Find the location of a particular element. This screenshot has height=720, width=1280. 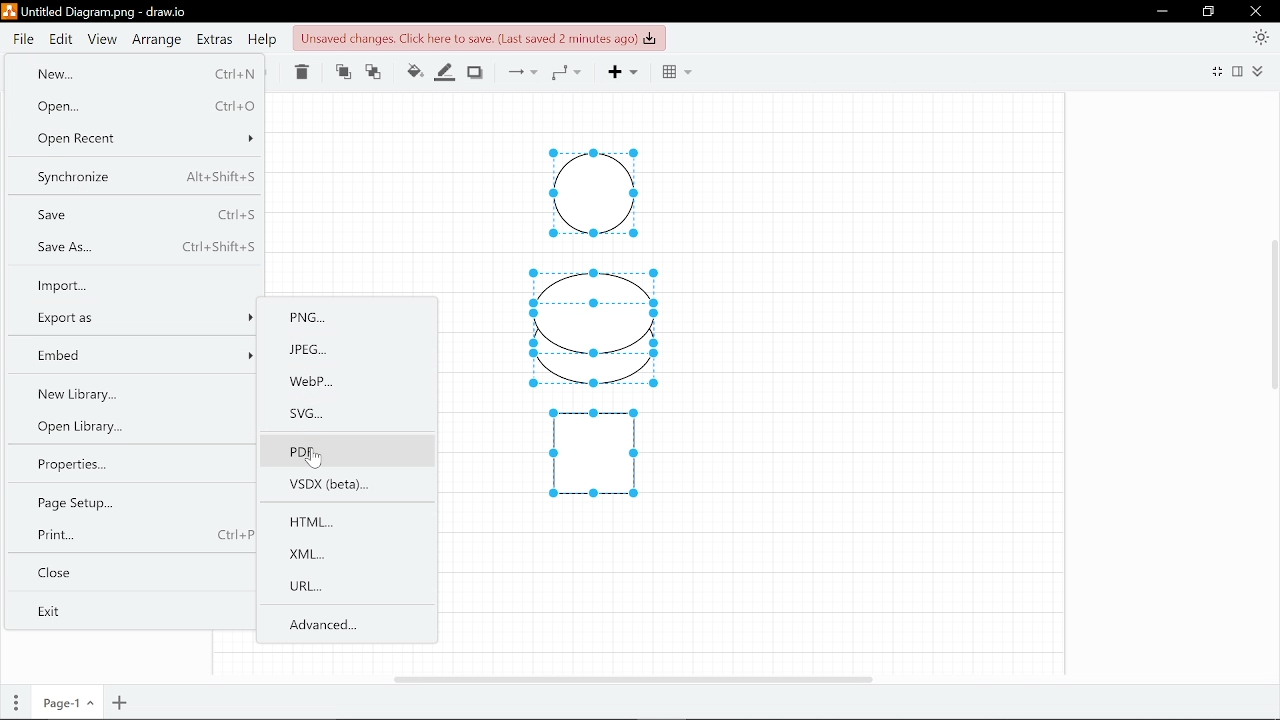

Fill line is located at coordinates (445, 72).